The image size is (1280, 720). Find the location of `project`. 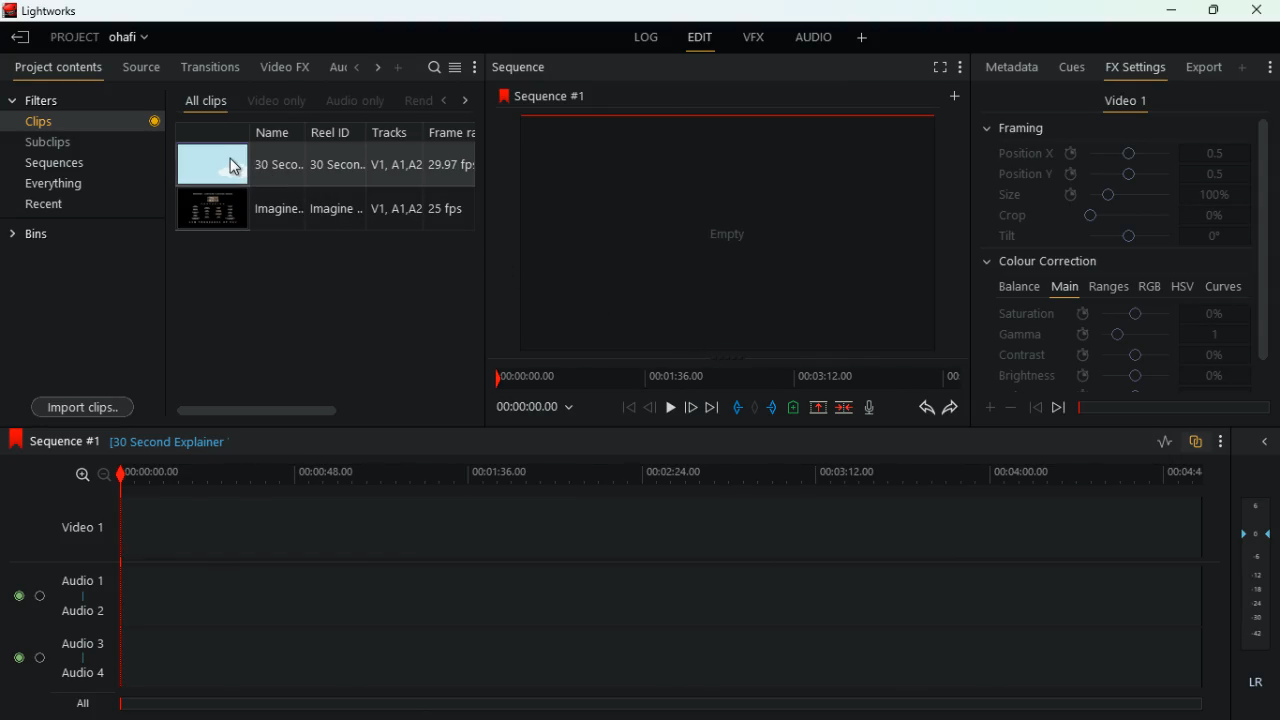

project is located at coordinates (74, 37).